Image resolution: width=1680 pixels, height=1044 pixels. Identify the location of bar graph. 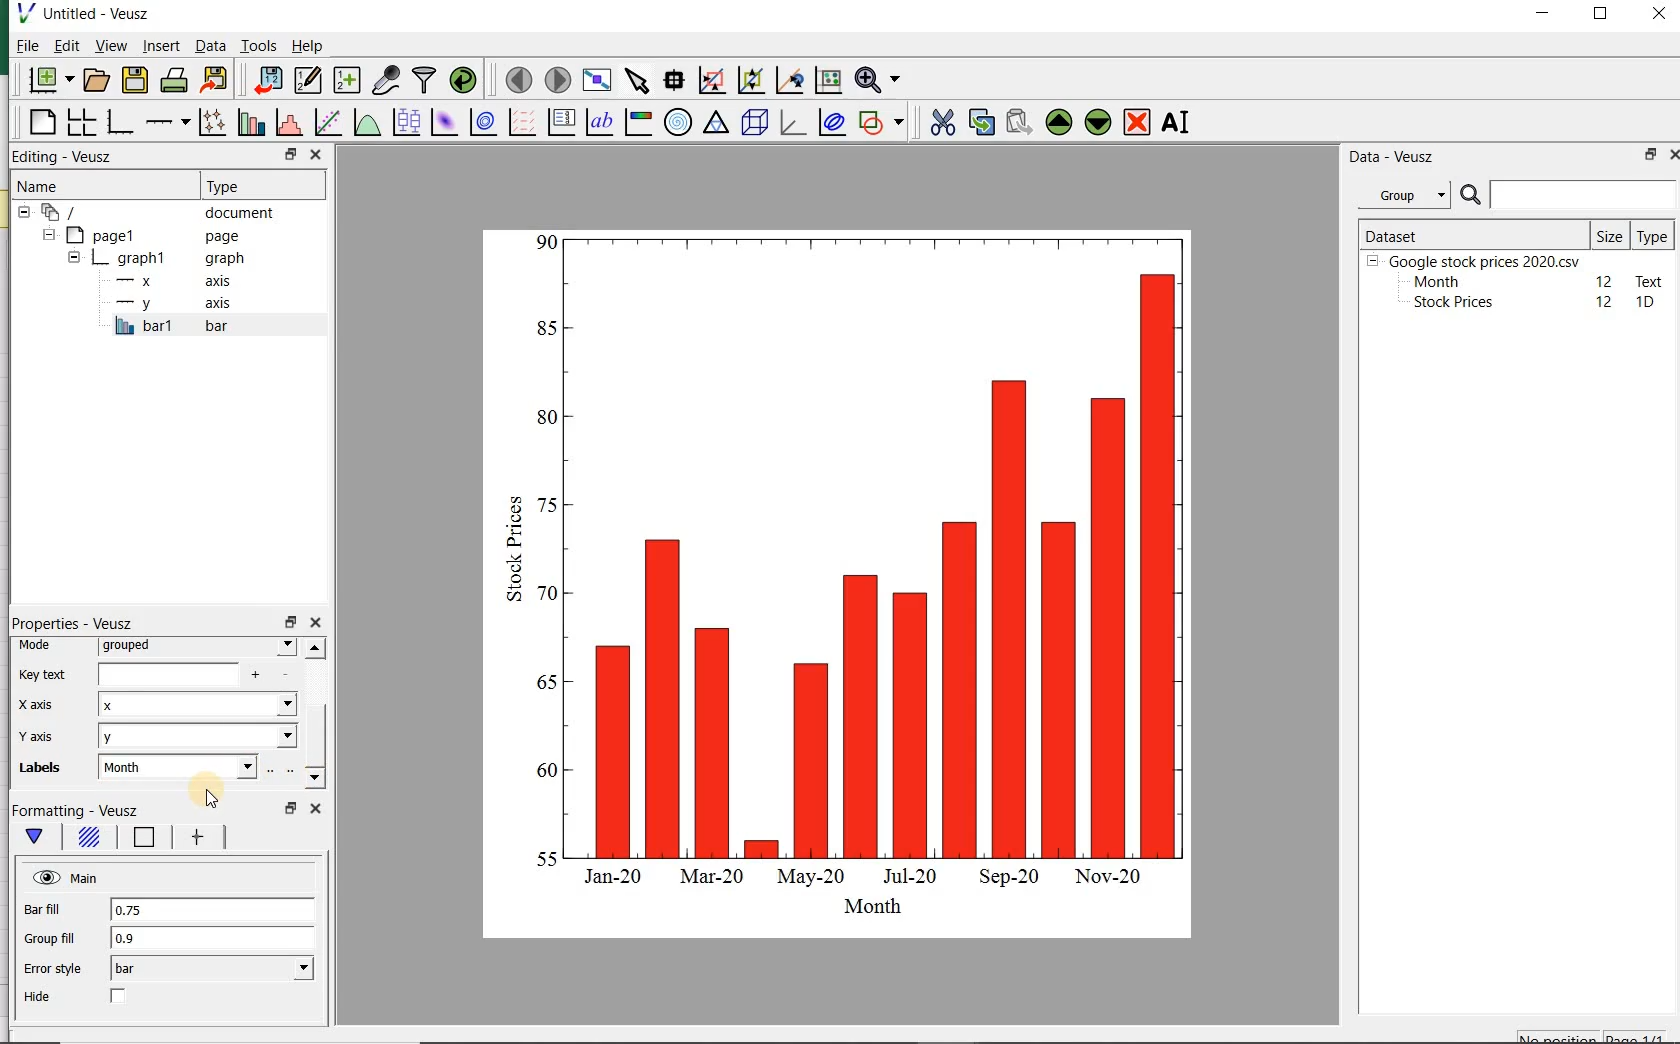
(851, 579).